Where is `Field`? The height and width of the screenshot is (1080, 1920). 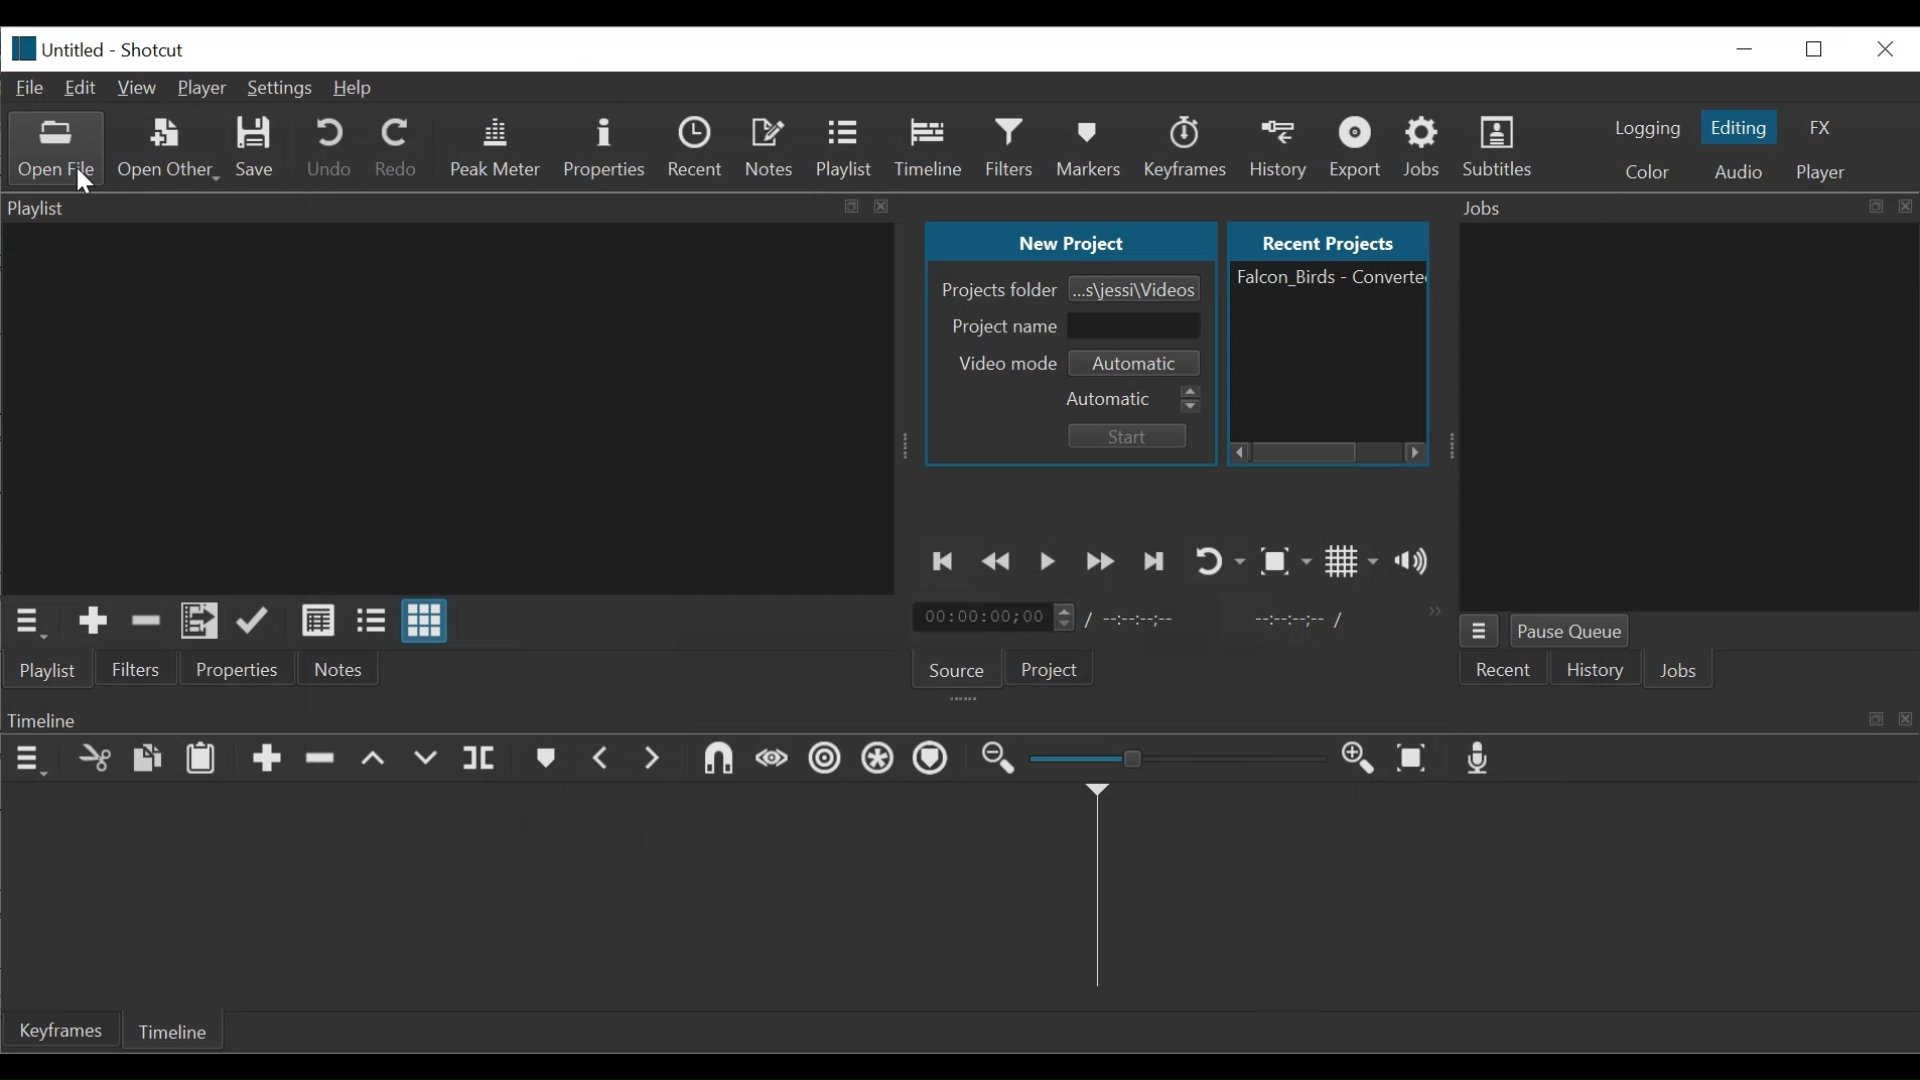
Field is located at coordinates (1138, 326).